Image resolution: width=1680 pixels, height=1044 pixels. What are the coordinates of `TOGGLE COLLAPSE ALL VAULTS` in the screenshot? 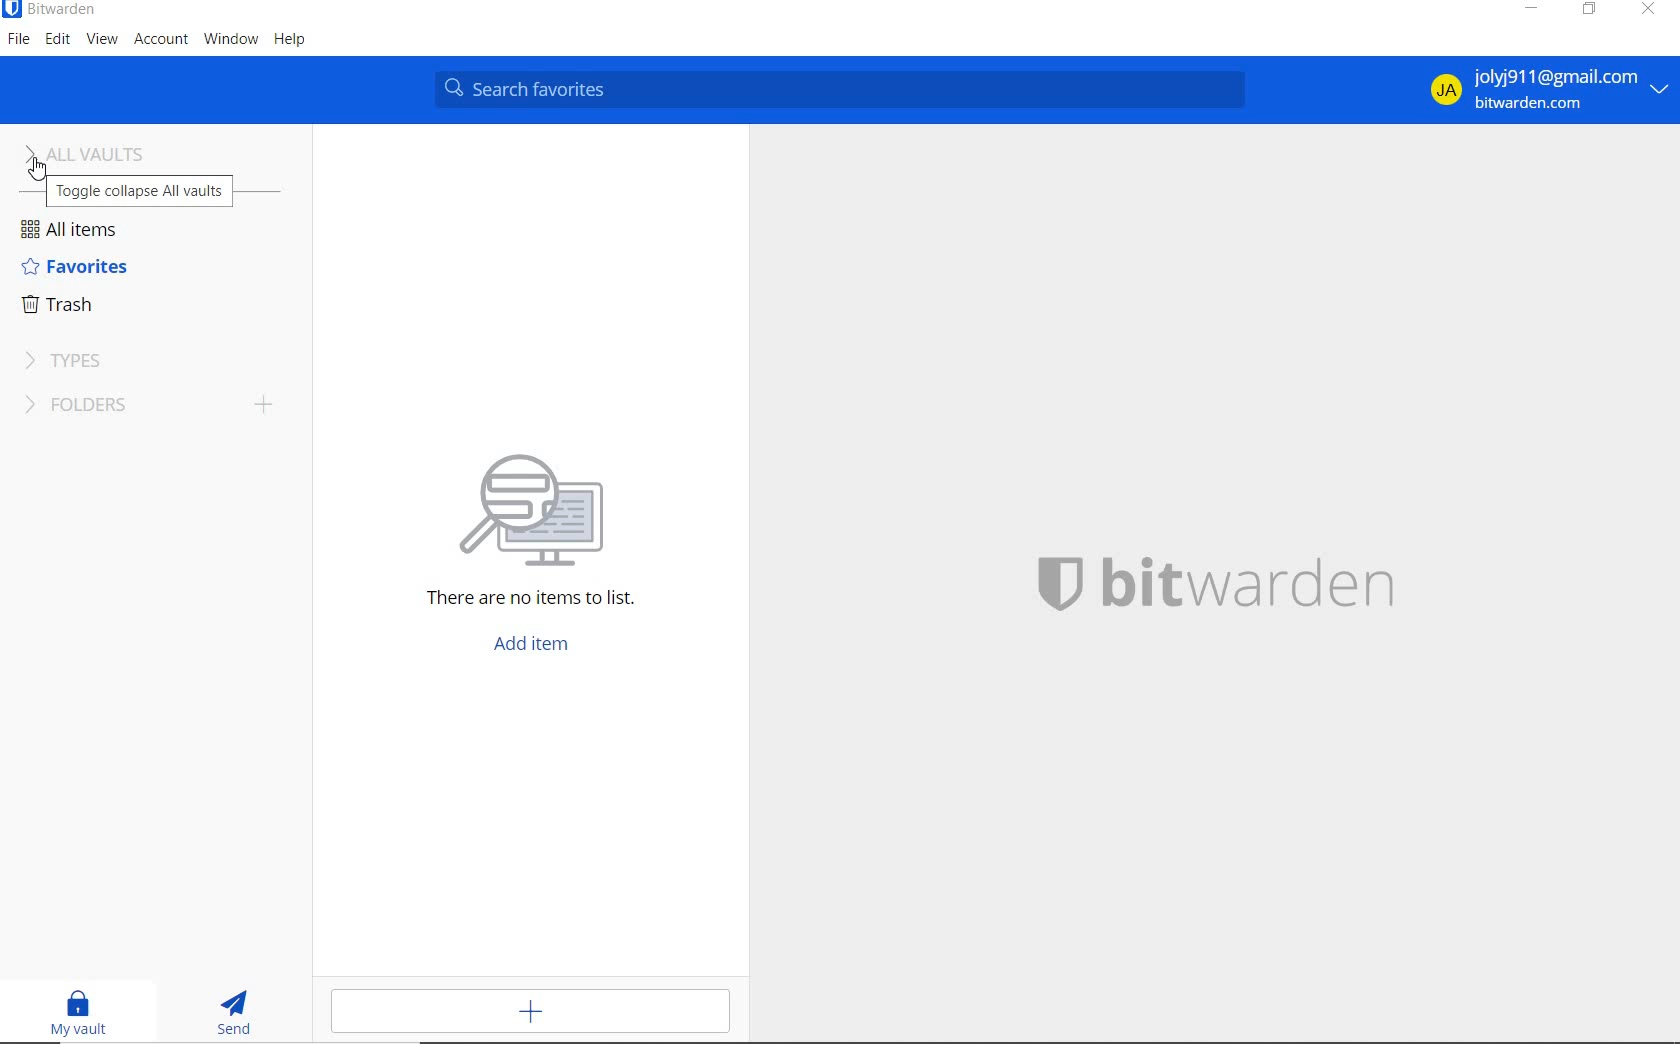 It's located at (141, 191).